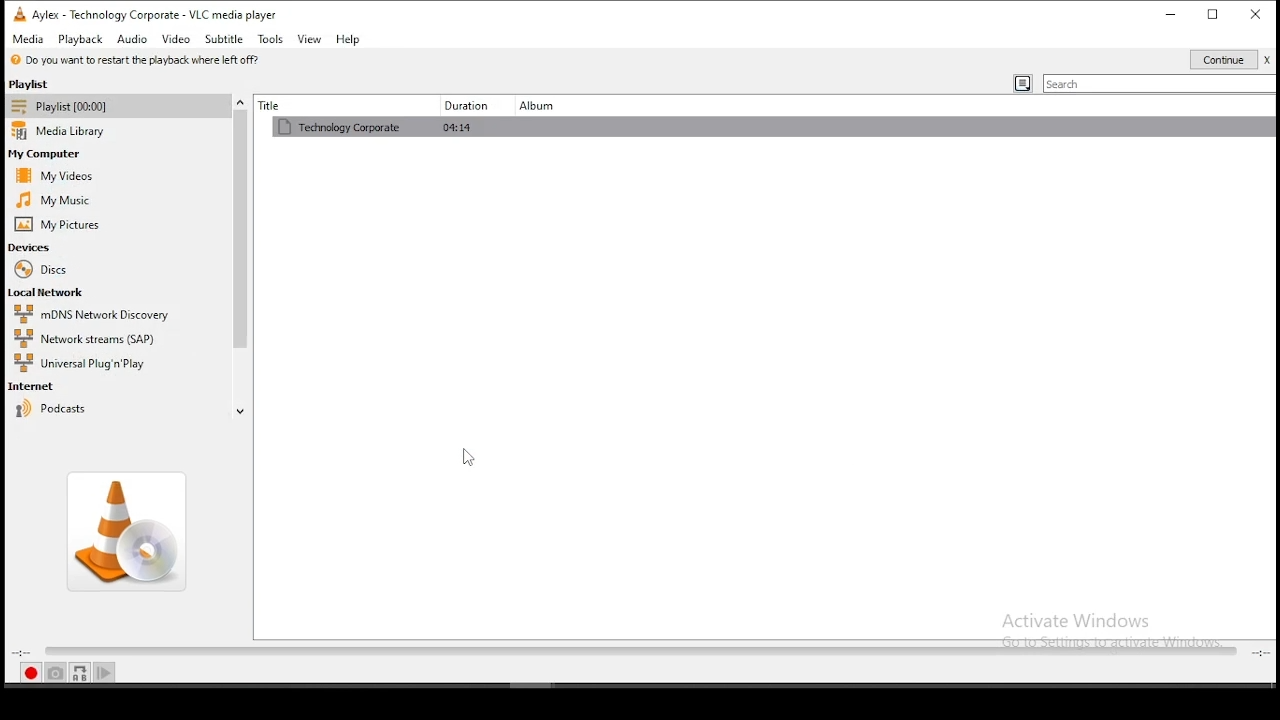  I want to click on my computer, so click(48, 153).